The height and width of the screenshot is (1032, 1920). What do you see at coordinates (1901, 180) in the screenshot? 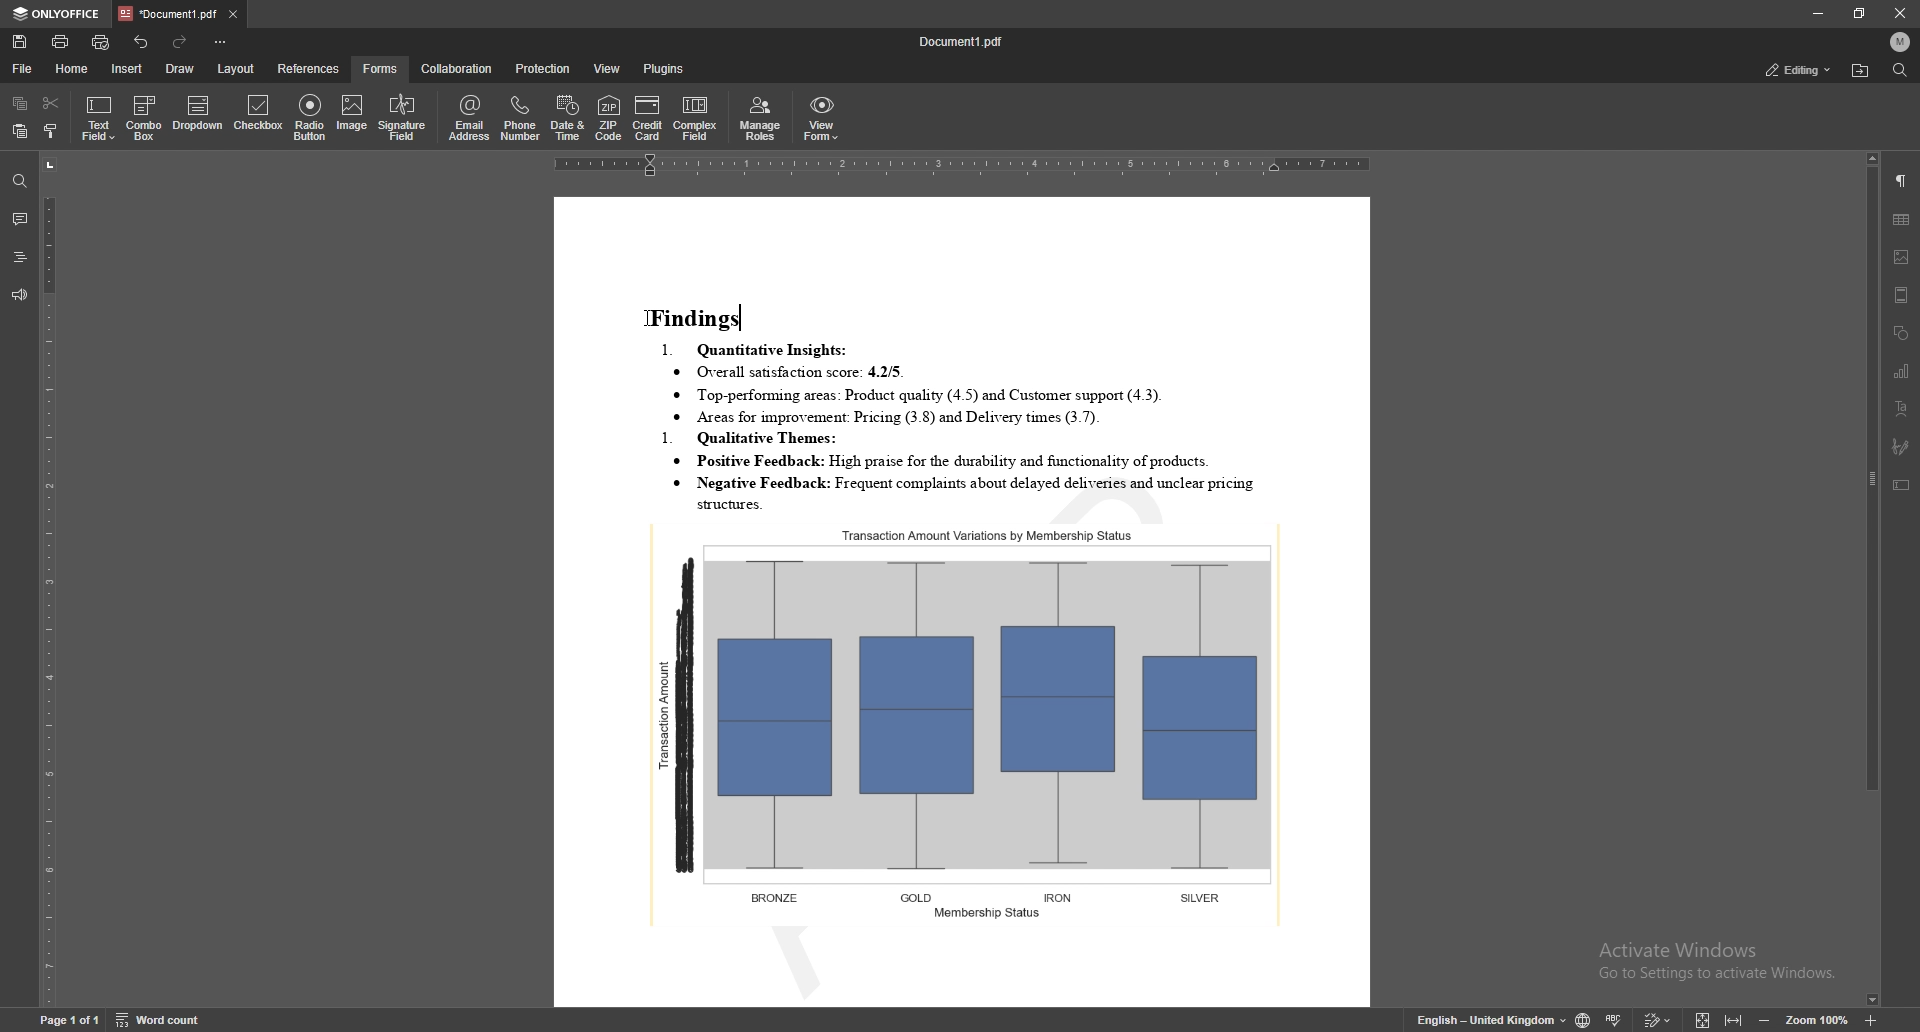
I see `paragraph` at bounding box center [1901, 180].